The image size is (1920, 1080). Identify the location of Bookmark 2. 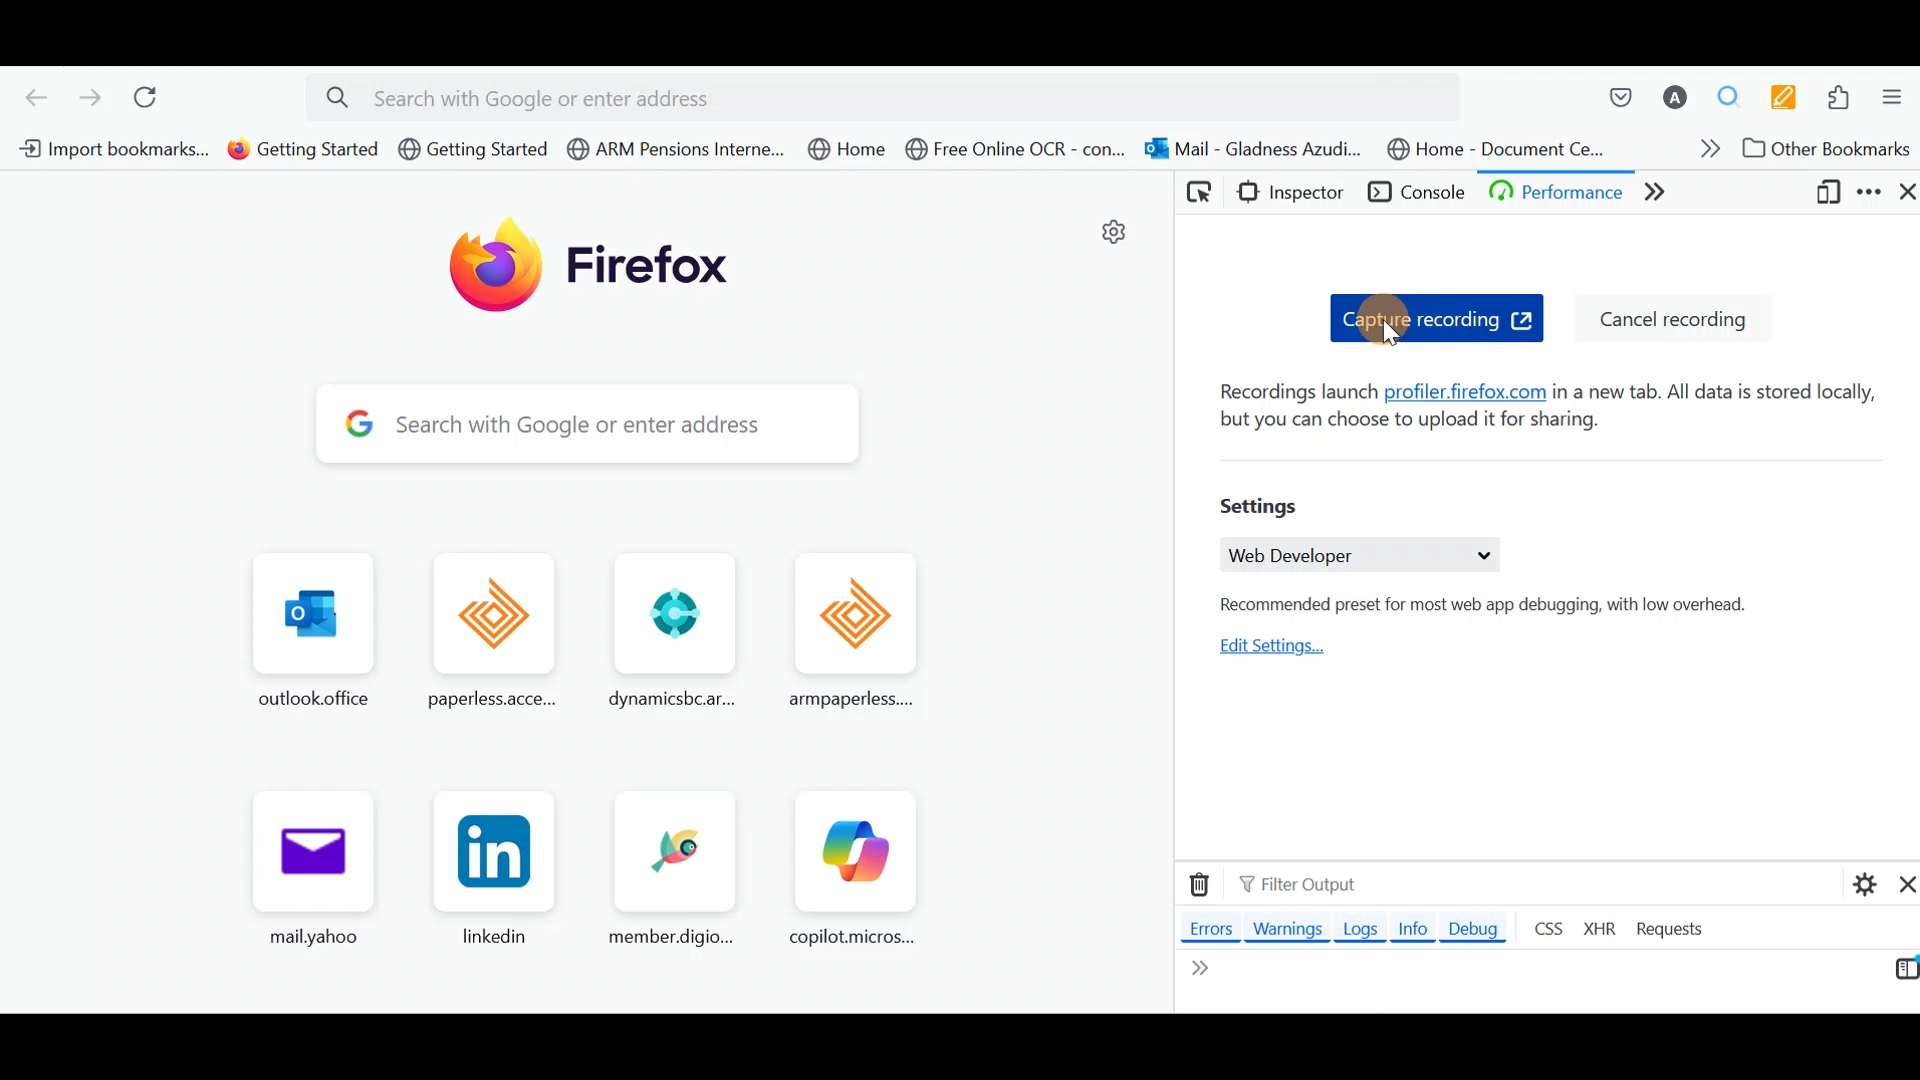
(303, 149).